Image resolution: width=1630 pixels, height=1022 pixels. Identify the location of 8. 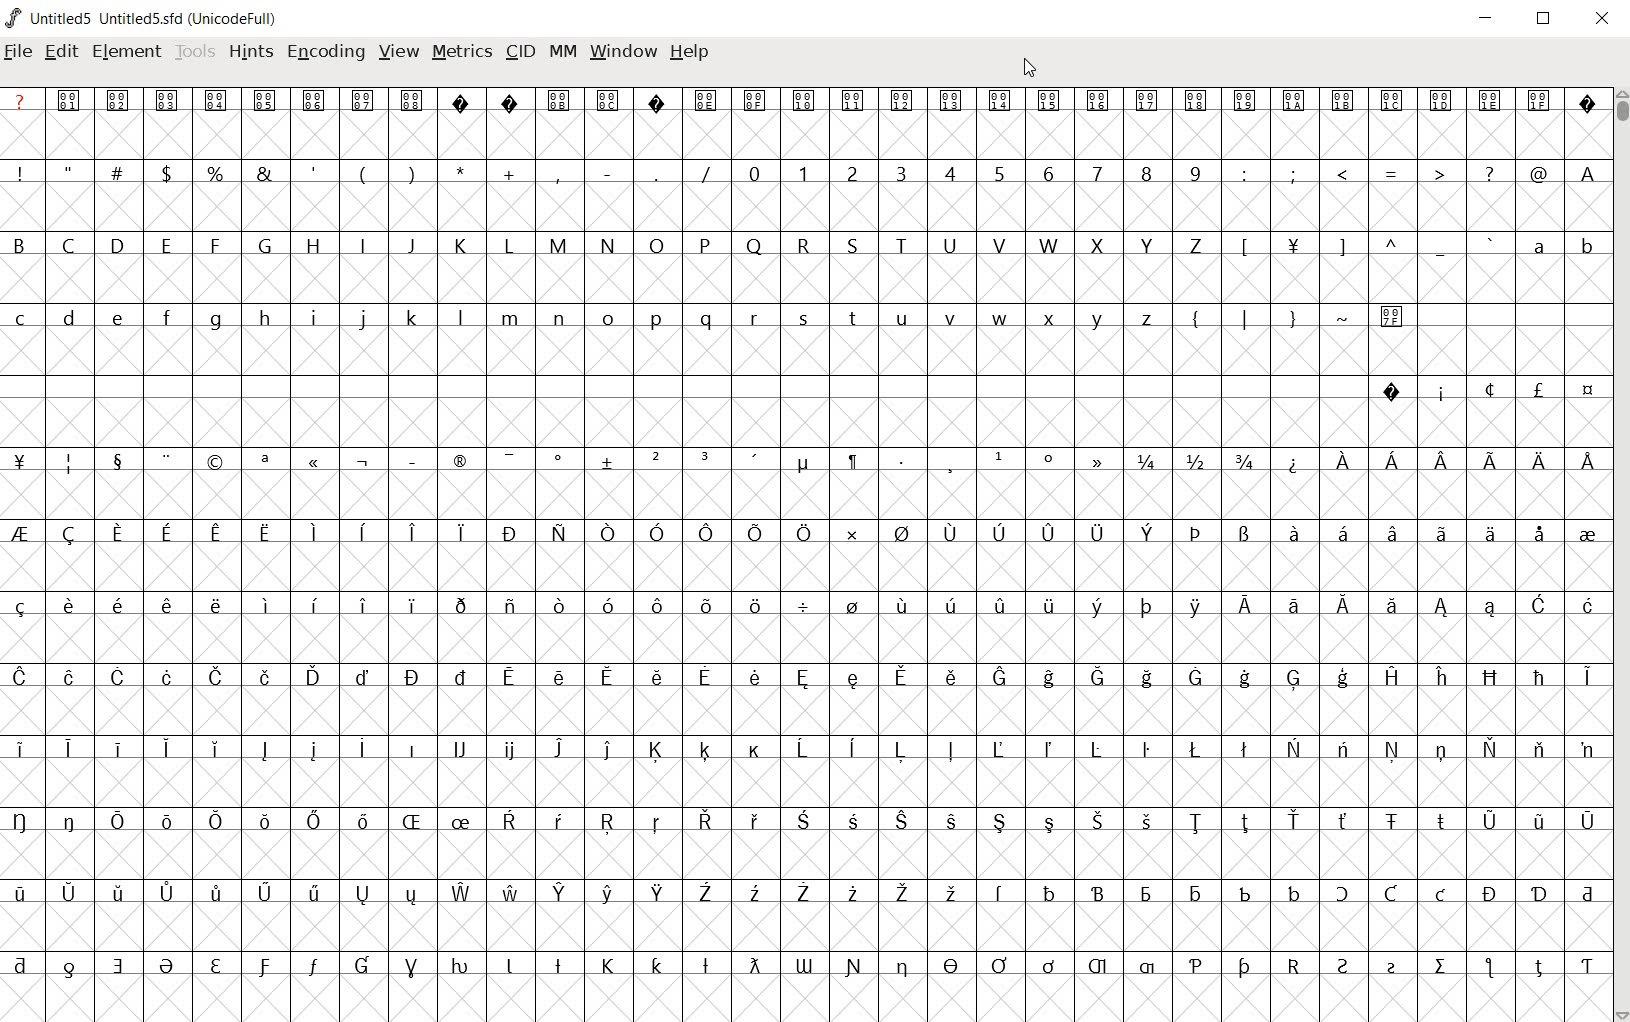
(1145, 174).